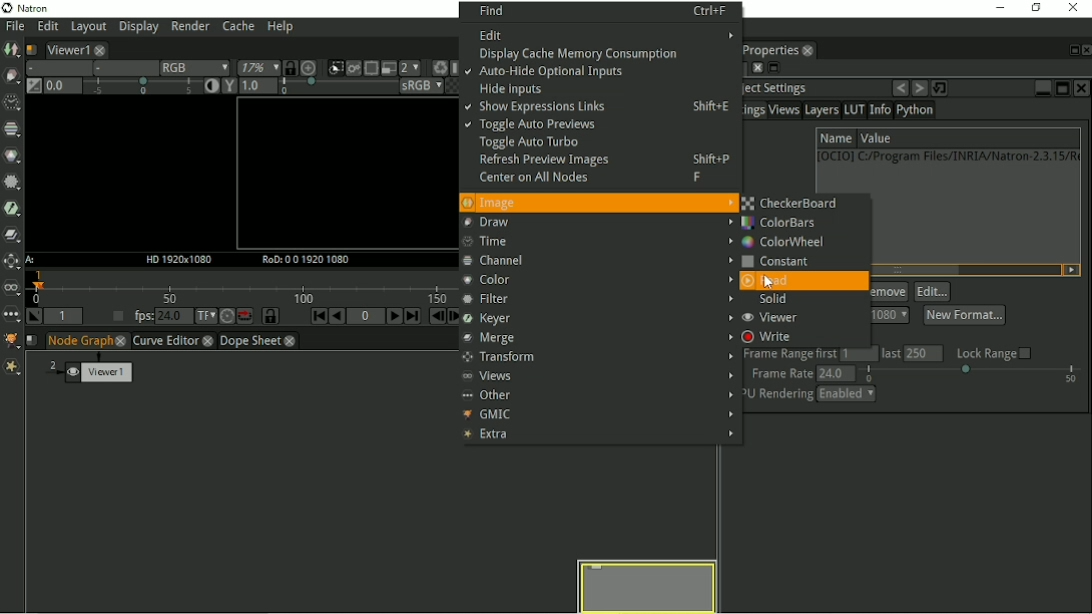 Image resolution: width=1092 pixels, height=614 pixels. I want to click on Gain, so click(118, 88).